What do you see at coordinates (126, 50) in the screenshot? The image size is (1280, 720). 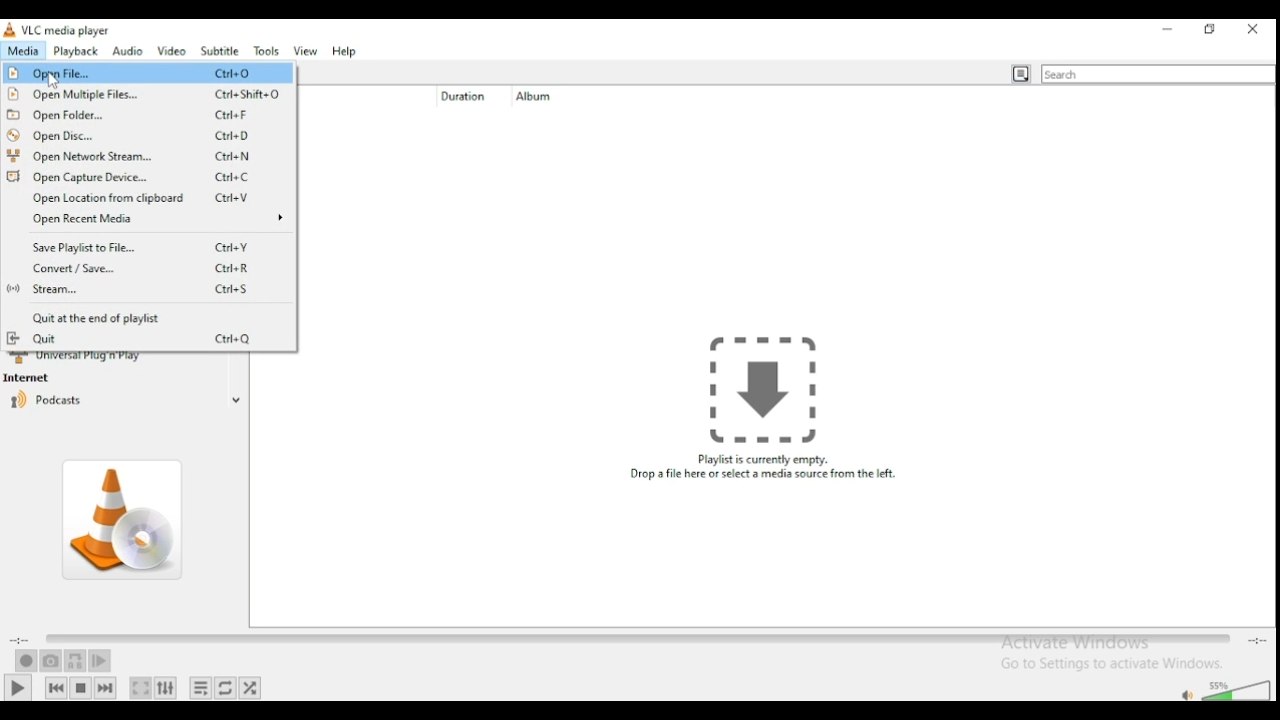 I see `audio` at bounding box center [126, 50].